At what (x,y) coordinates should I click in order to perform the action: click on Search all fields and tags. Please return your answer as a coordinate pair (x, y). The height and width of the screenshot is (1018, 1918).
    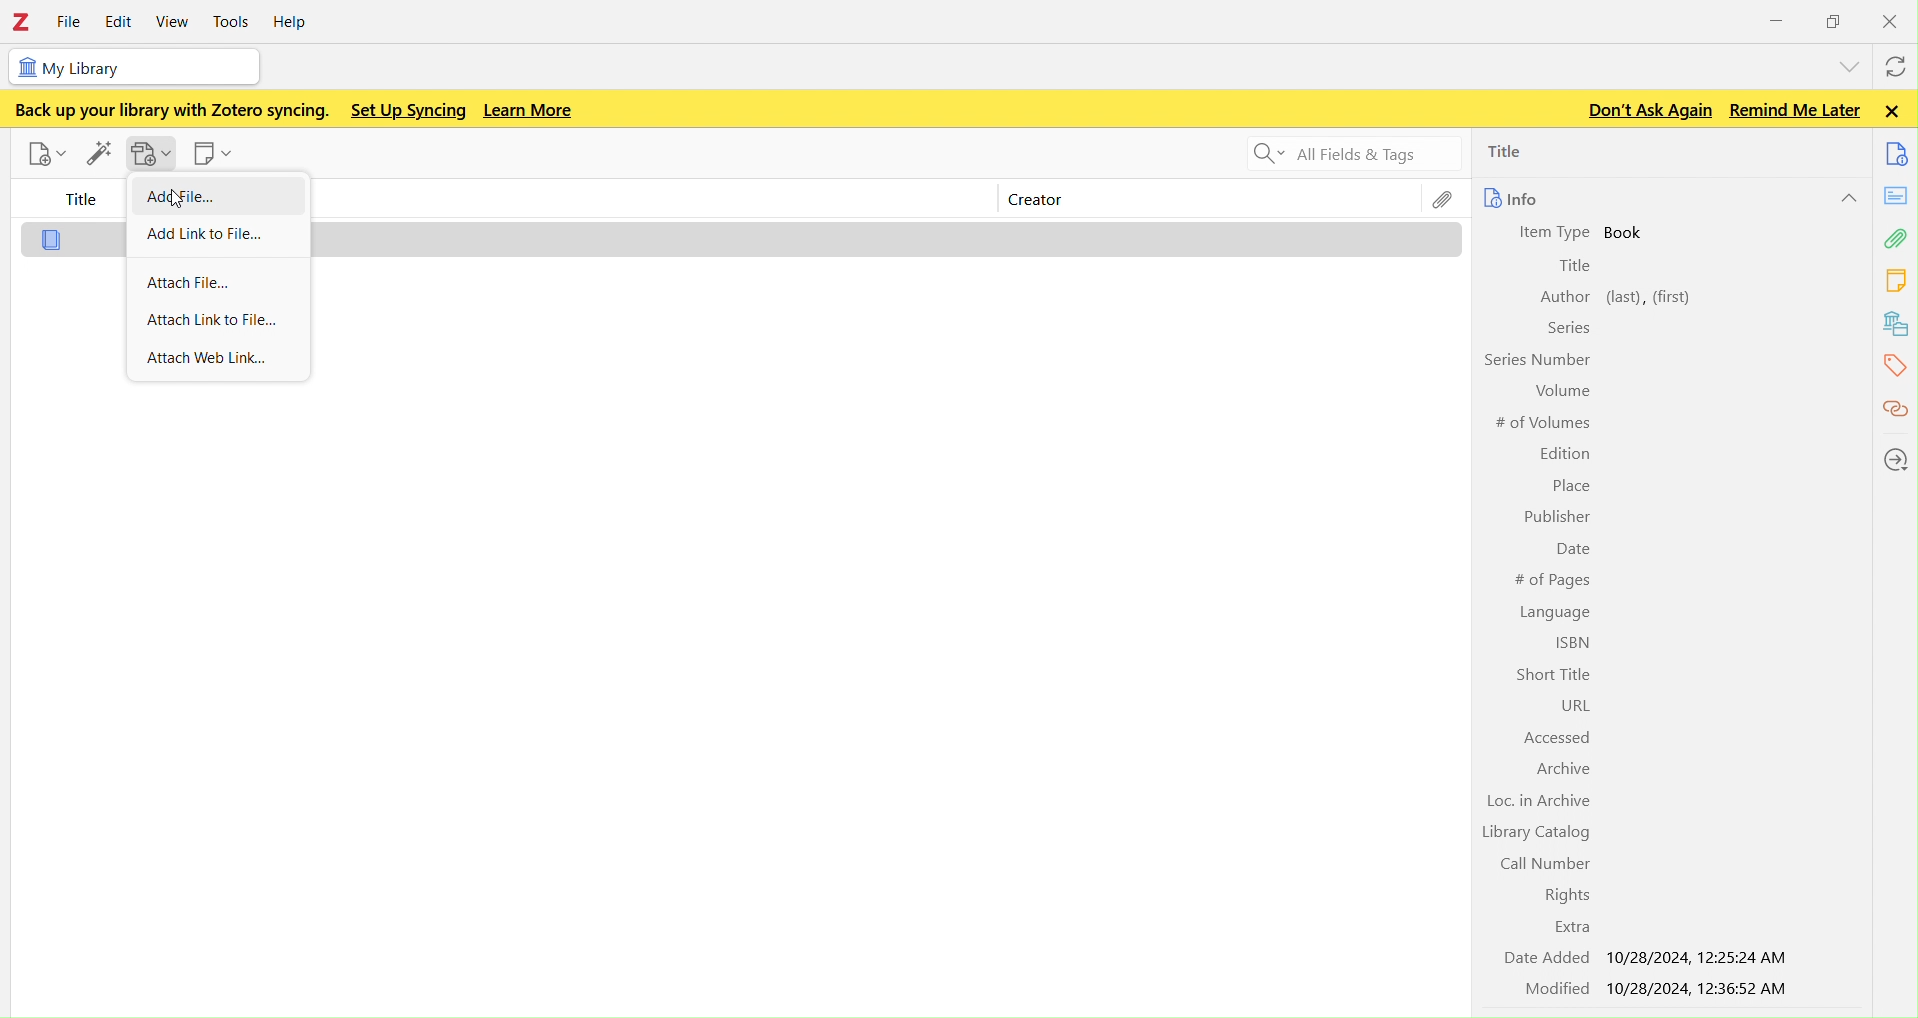
    Looking at the image, I should click on (1349, 153).